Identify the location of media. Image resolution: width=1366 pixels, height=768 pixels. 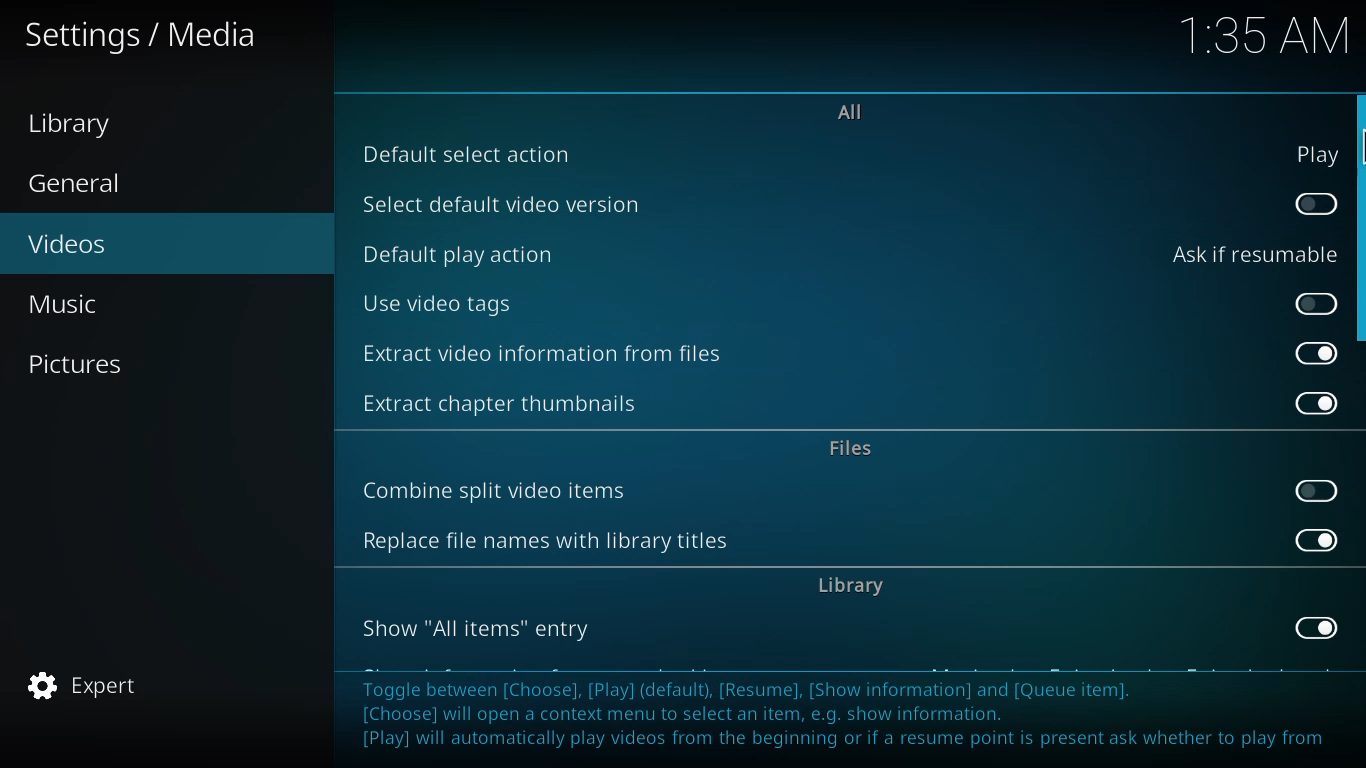
(143, 37).